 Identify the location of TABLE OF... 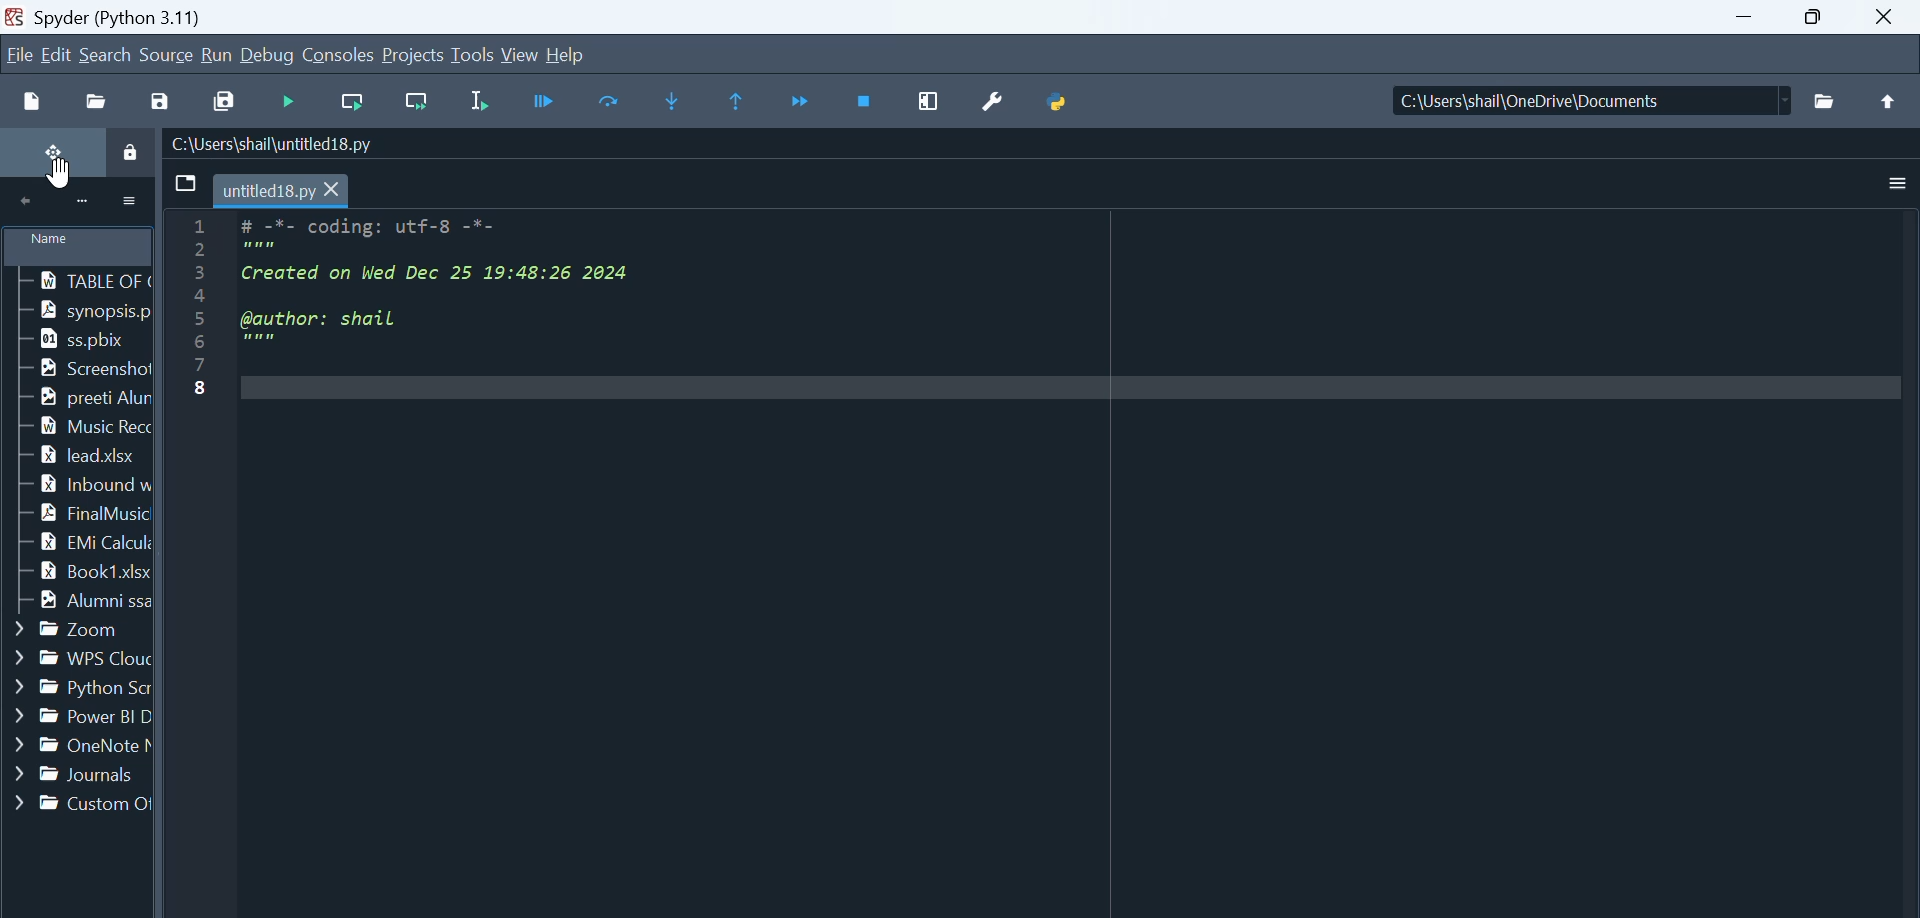
(72, 281).